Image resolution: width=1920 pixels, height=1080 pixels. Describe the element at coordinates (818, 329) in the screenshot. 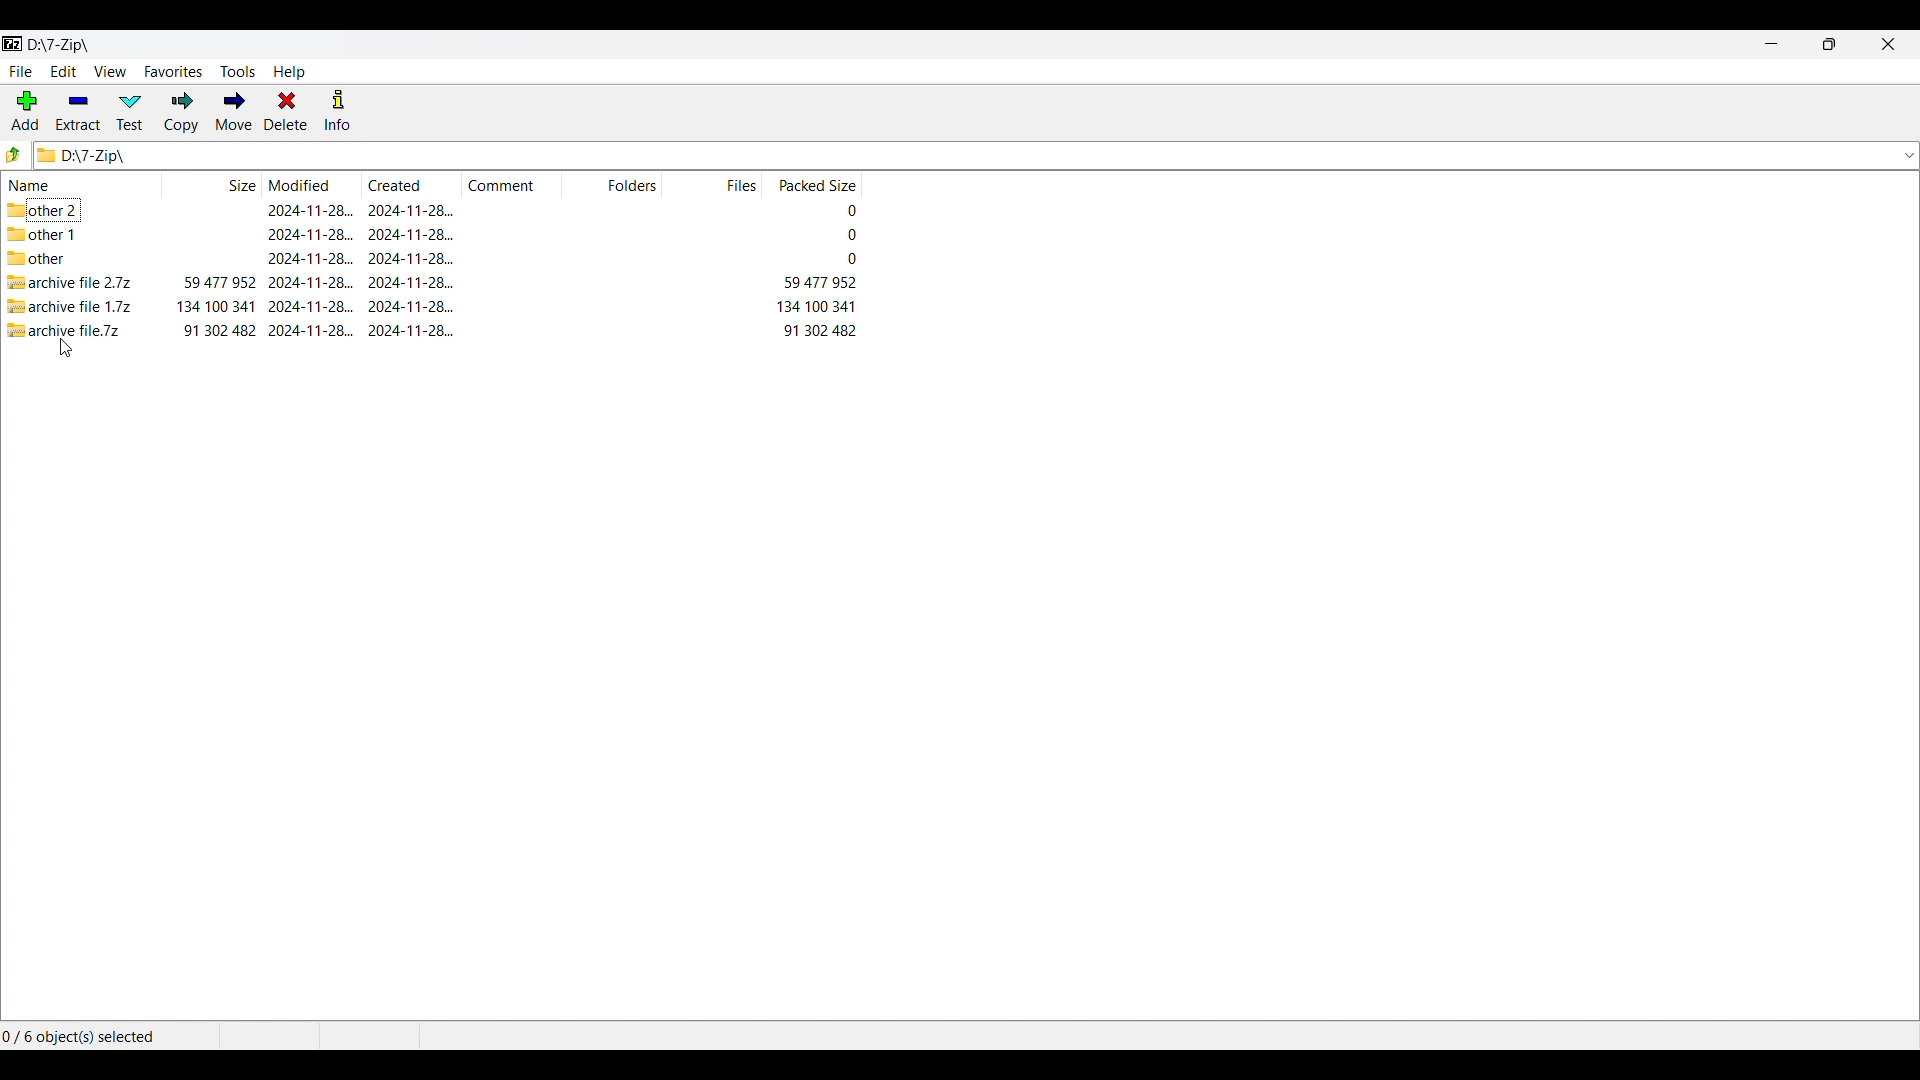

I see `packed size` at that location.